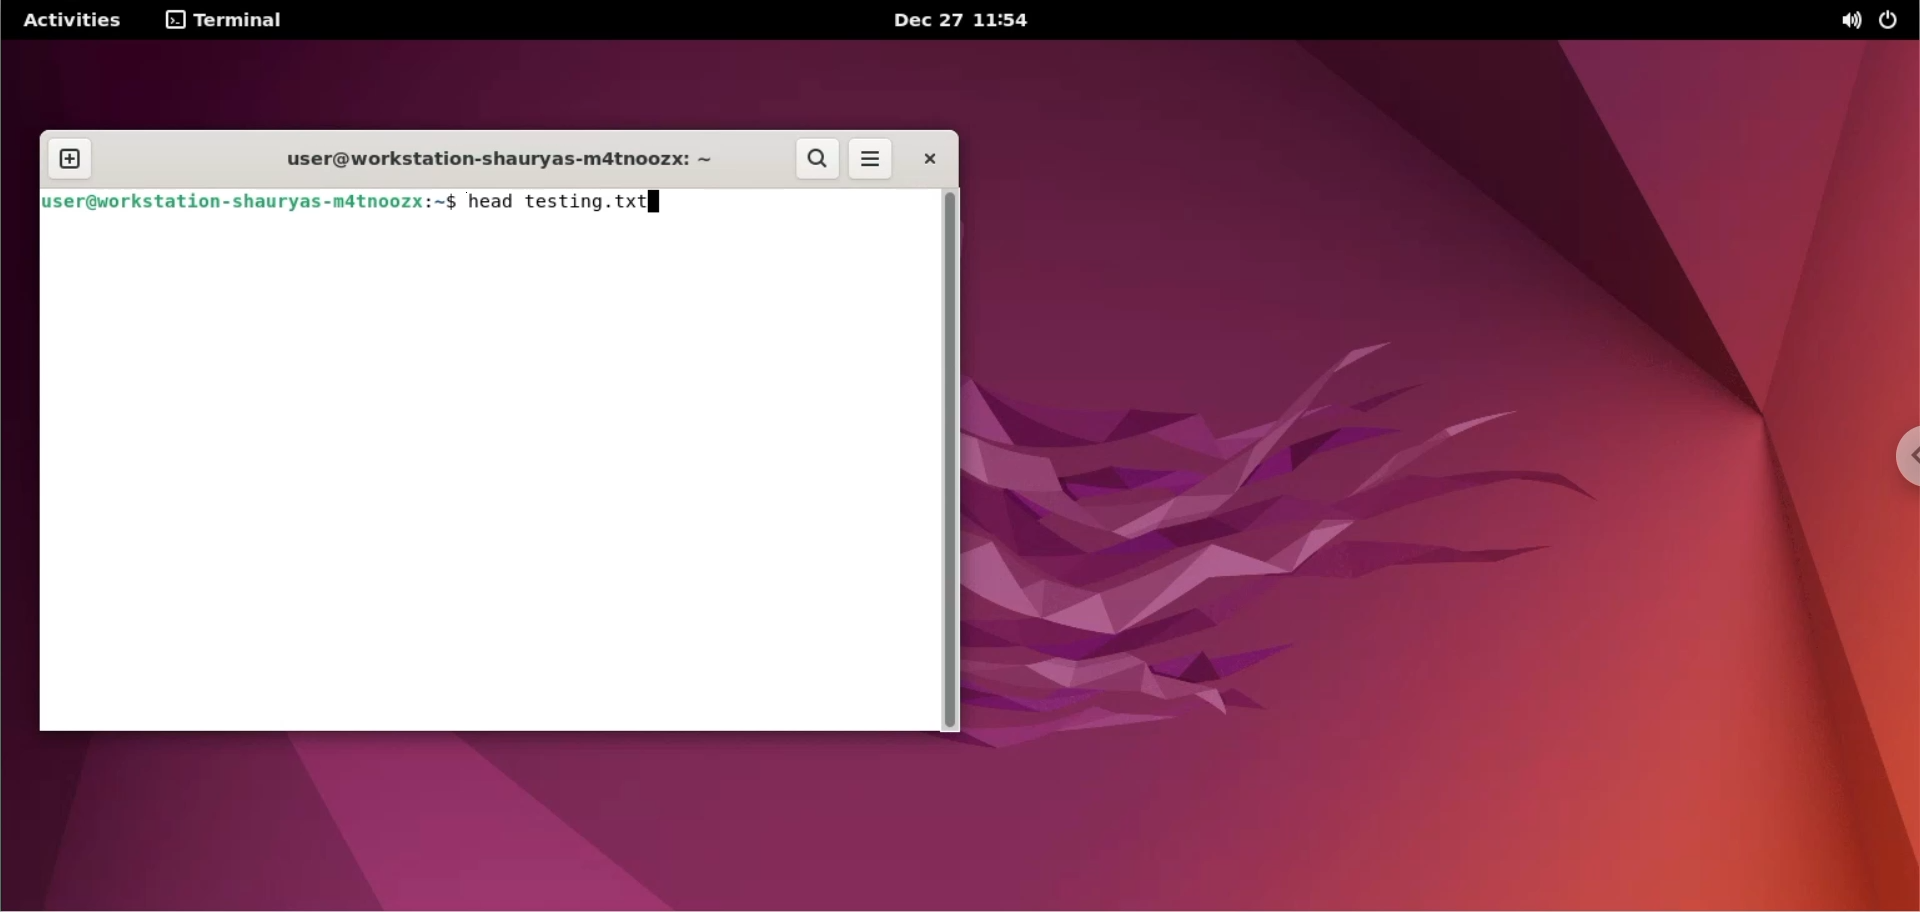  I want to click on new tab, so click(69, 158).